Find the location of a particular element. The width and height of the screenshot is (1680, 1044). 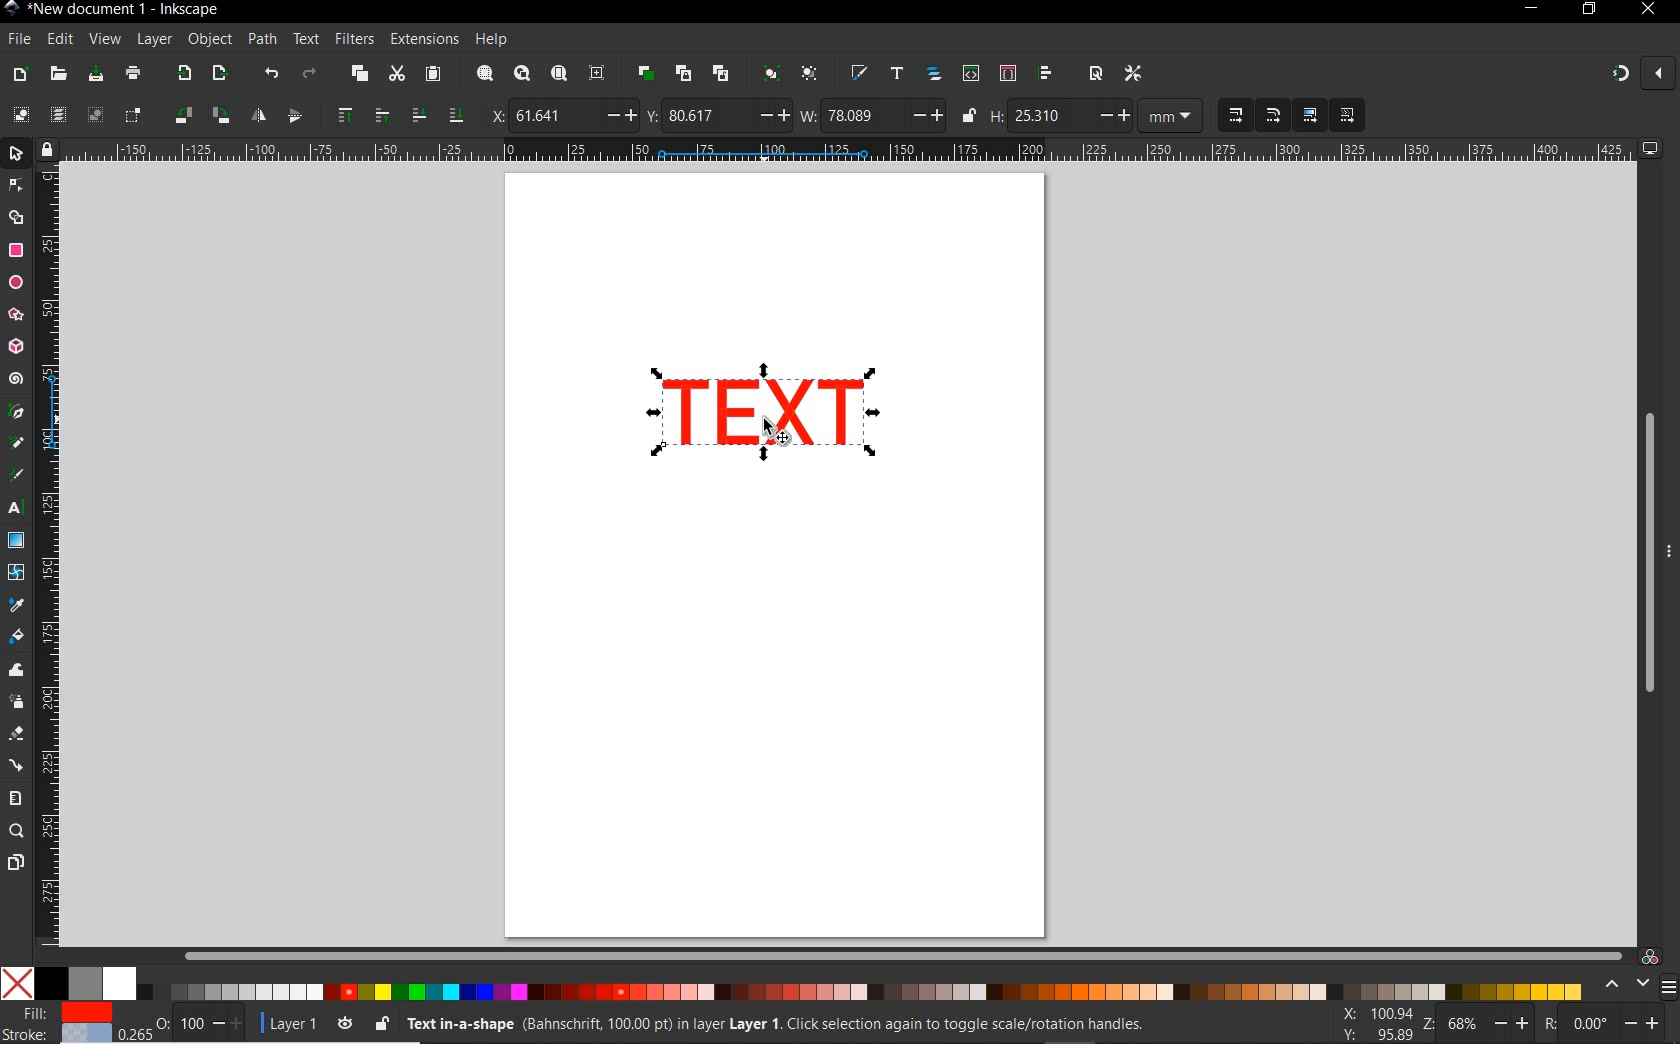

spray tool is located at coordinates (16, 701).